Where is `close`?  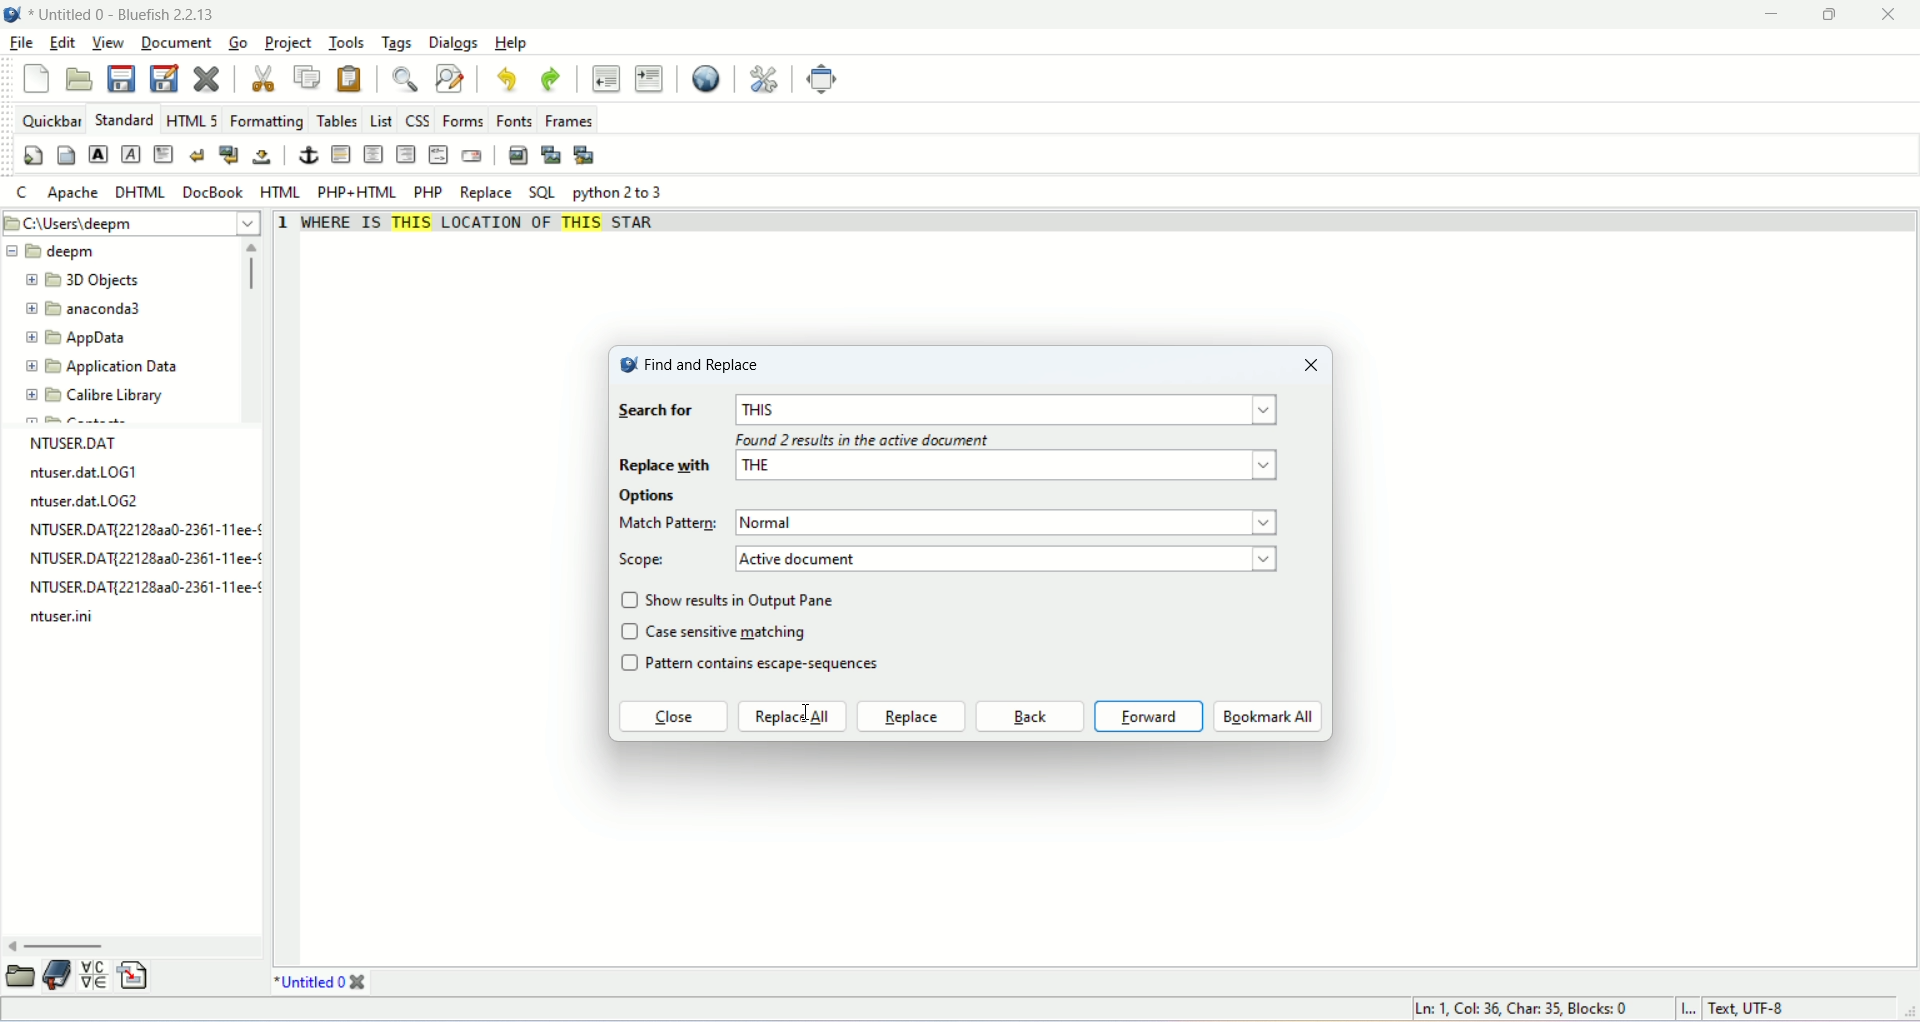
close is located at coordinates (1896, 15).